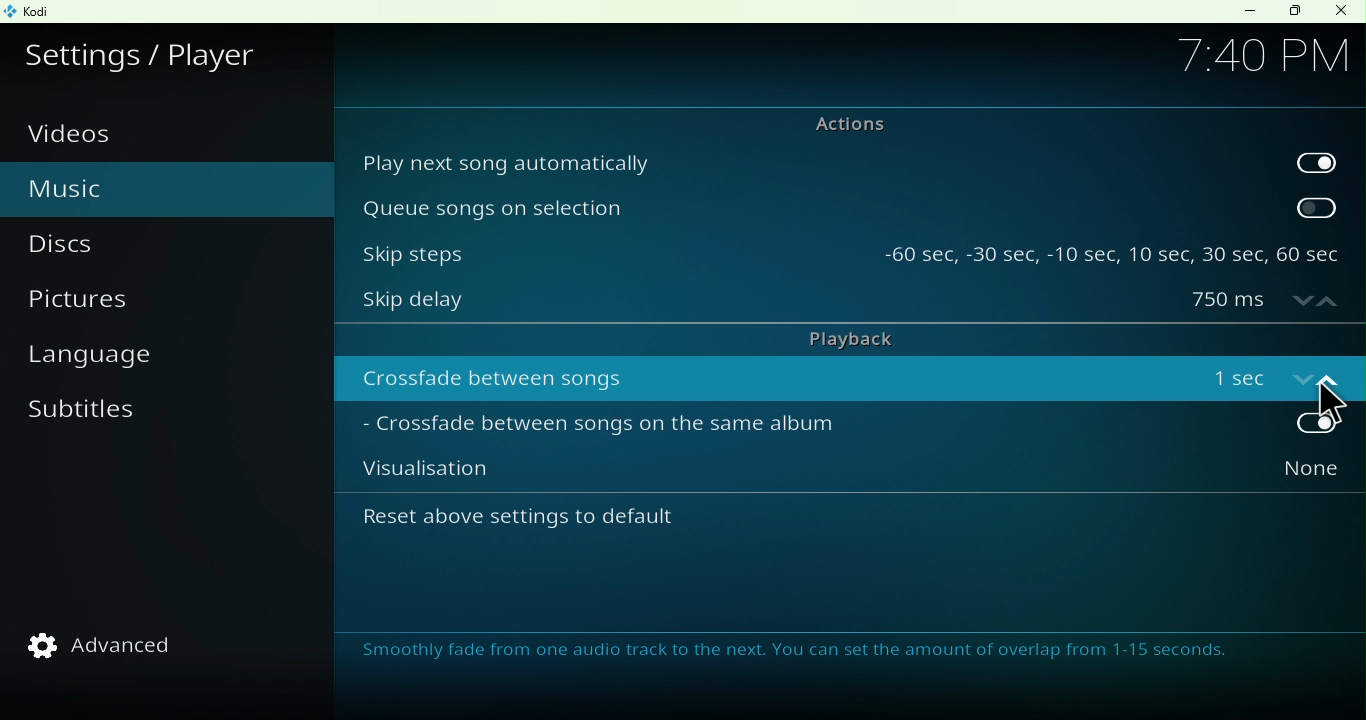  What do you see at coordinates (147, 51) in the screenshot?
I see `Settings/Player` at bounding box center [147, 51].